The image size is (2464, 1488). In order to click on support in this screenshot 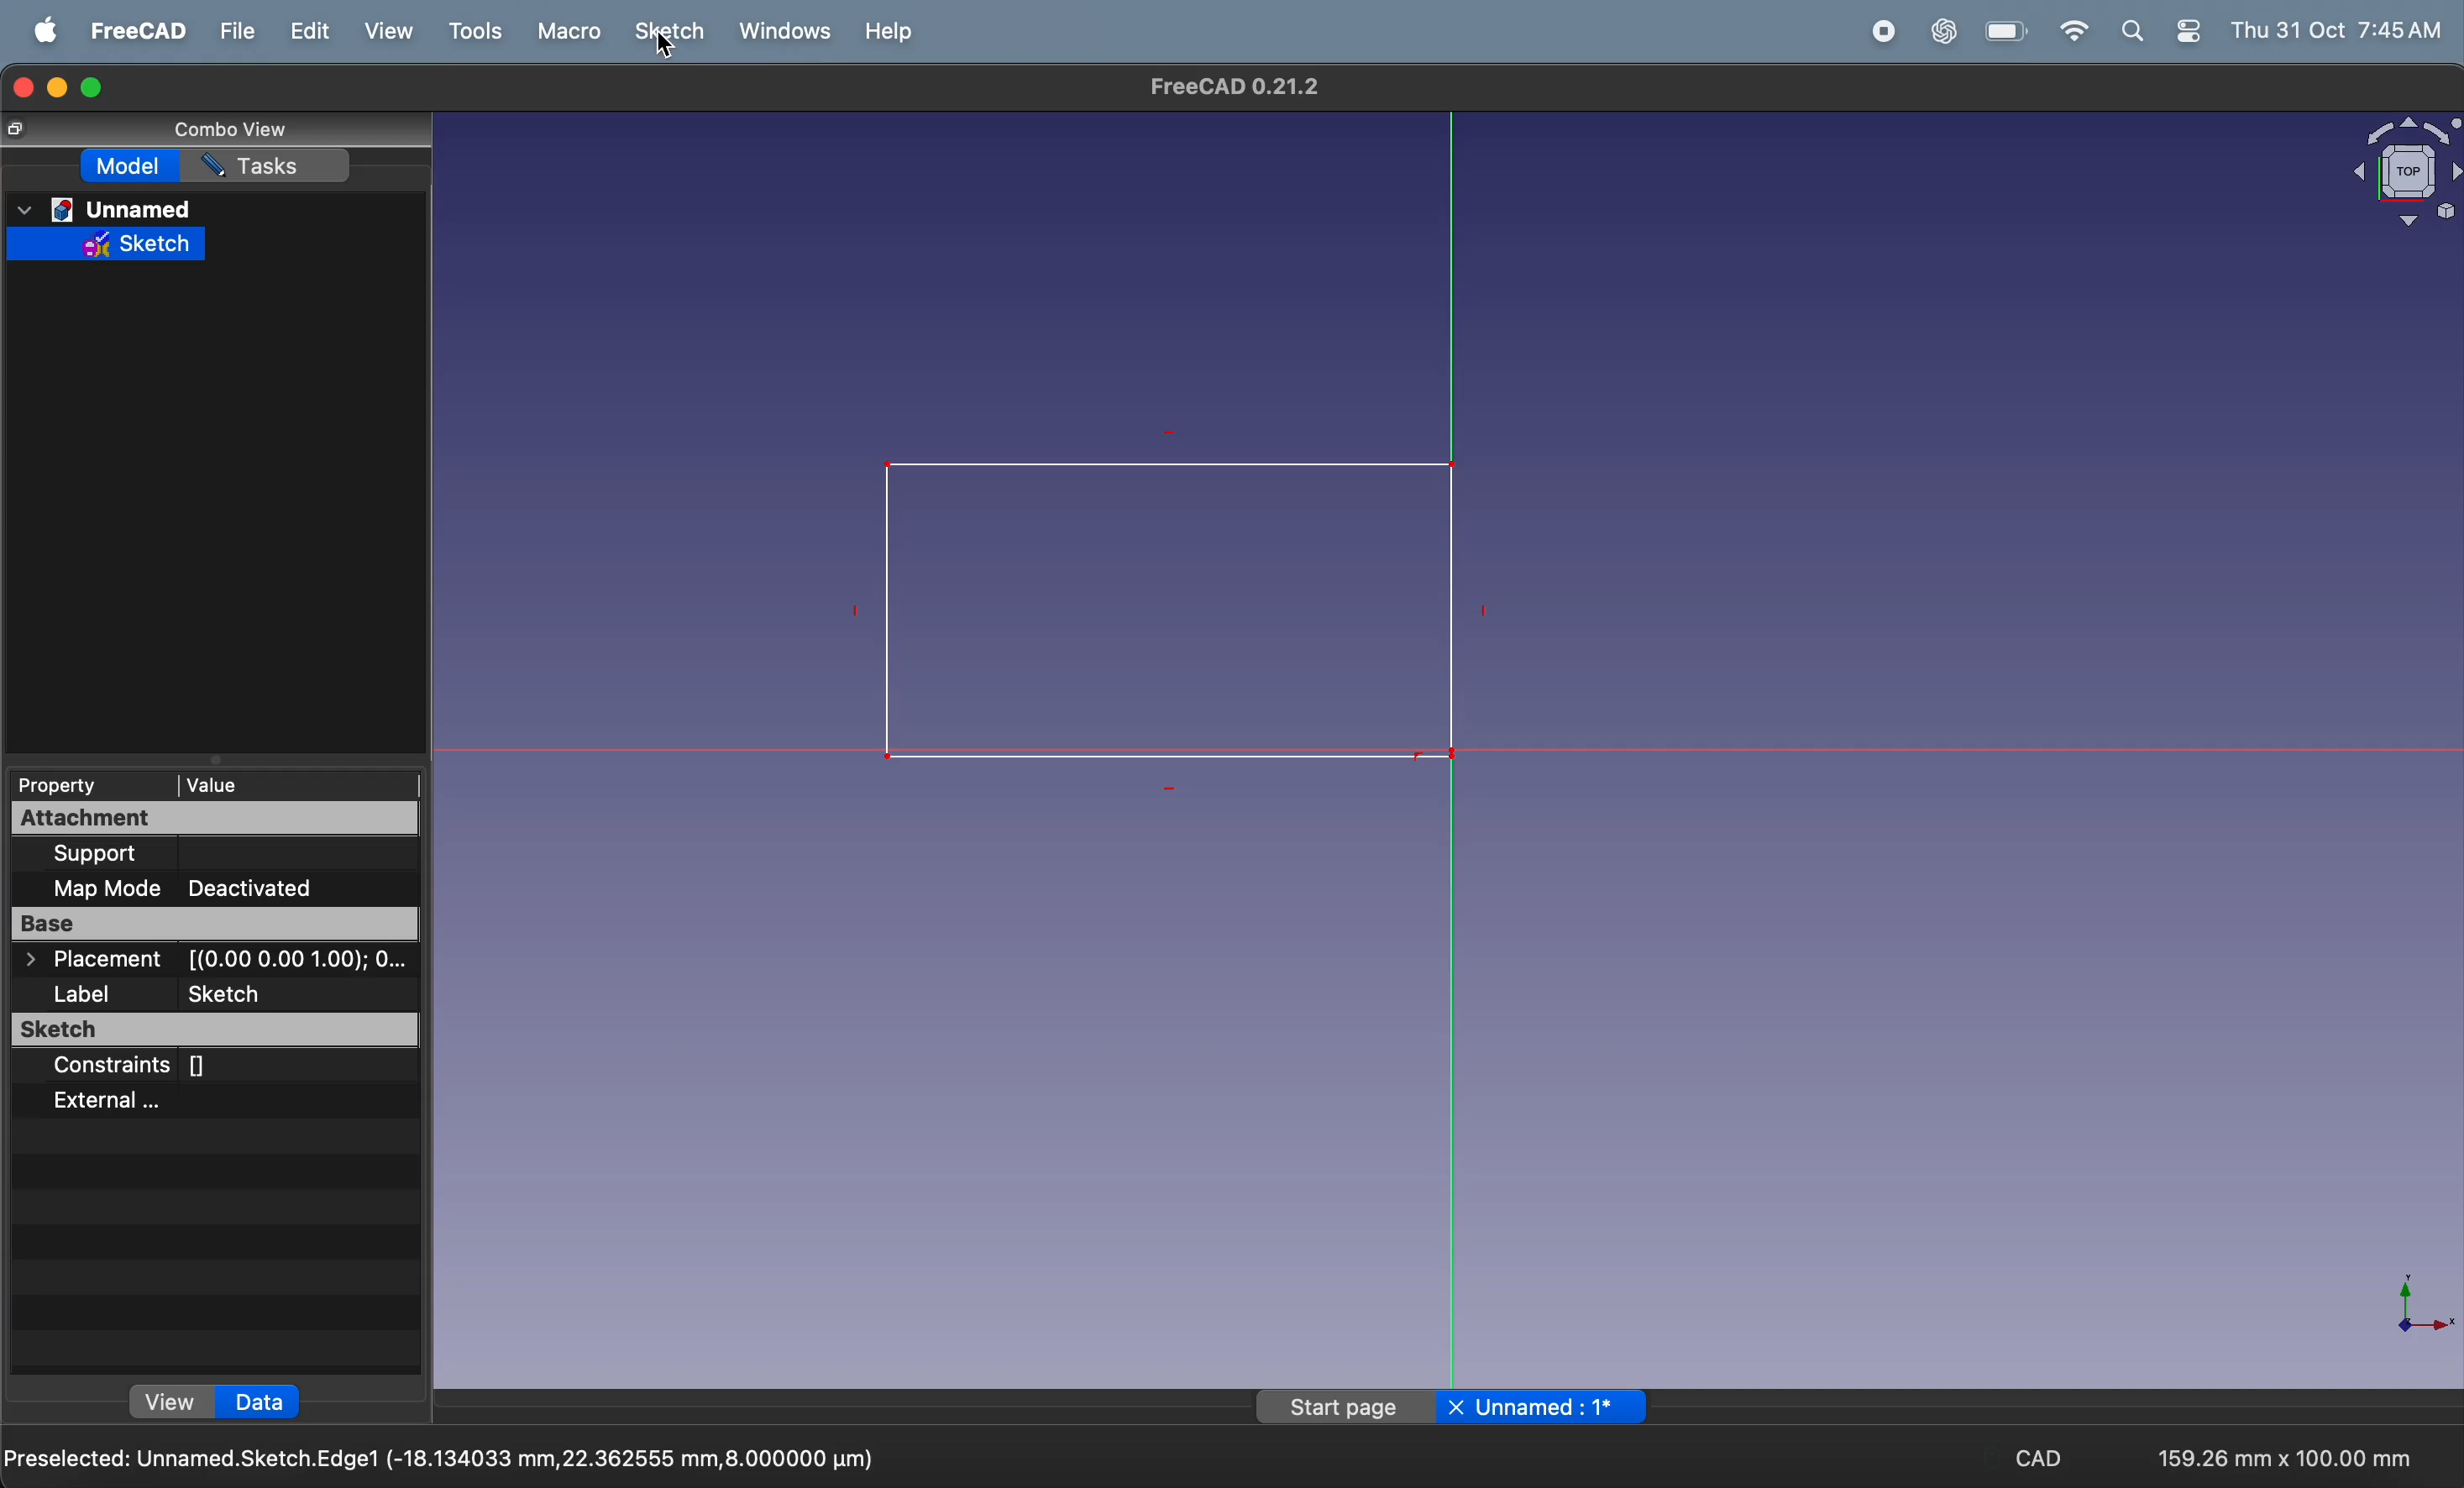, I will do `click(221, 856)`.